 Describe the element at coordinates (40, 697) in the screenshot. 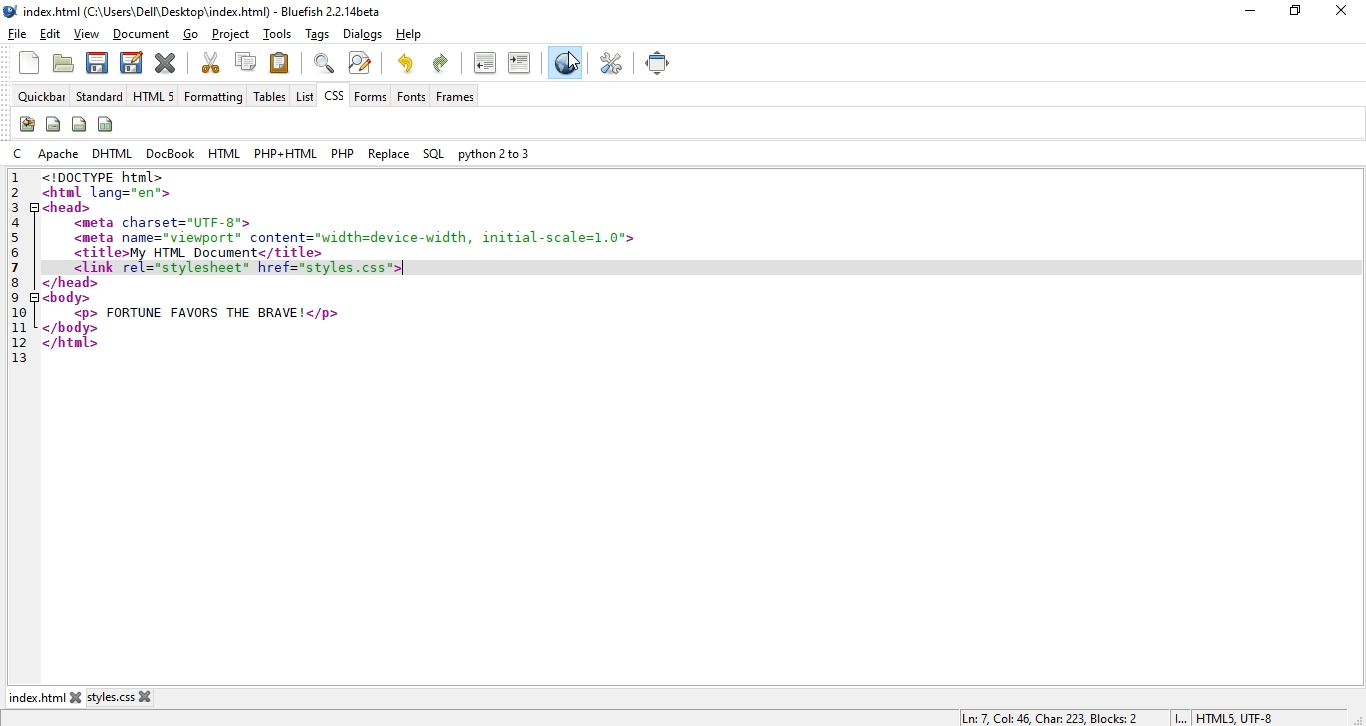

I see `*index.htm!|` at that location.